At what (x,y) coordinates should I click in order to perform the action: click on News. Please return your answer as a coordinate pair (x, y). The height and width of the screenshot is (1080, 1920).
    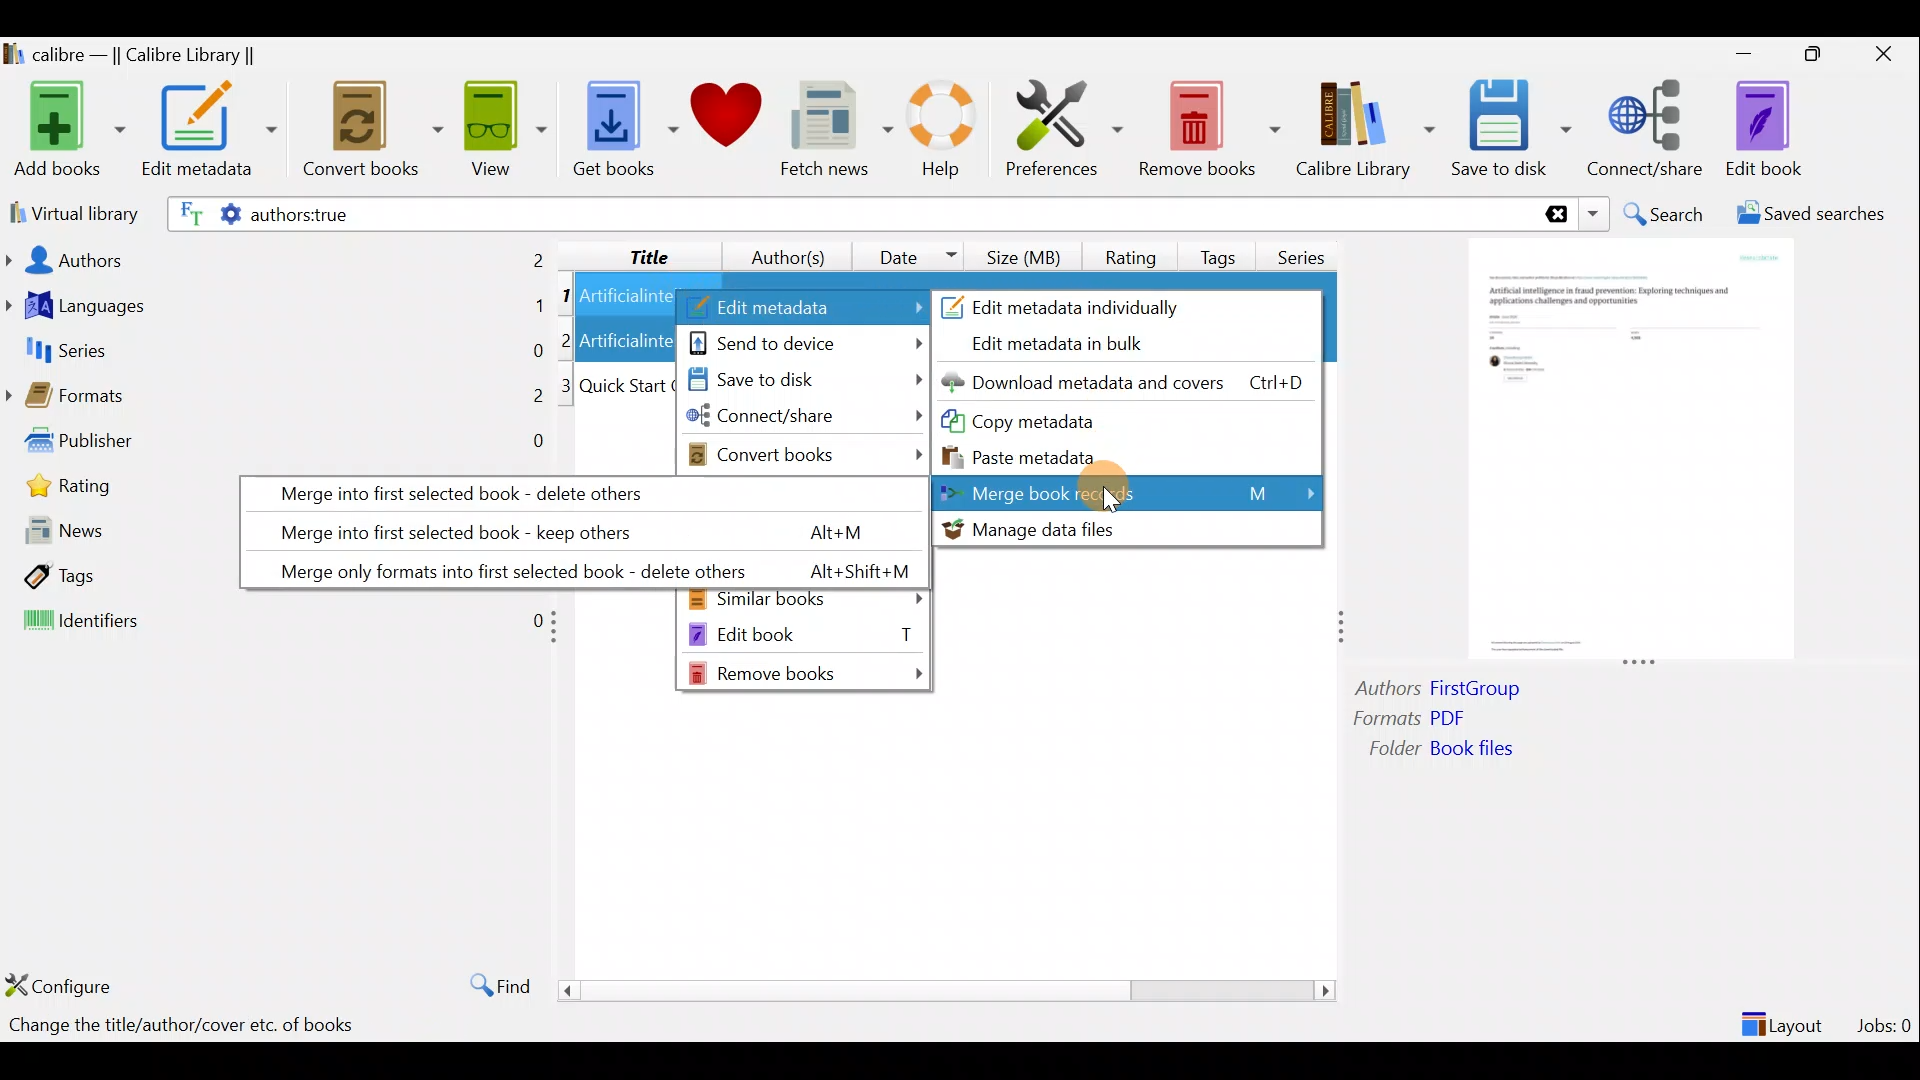
    Looking at the image, I should click on (115, 535).